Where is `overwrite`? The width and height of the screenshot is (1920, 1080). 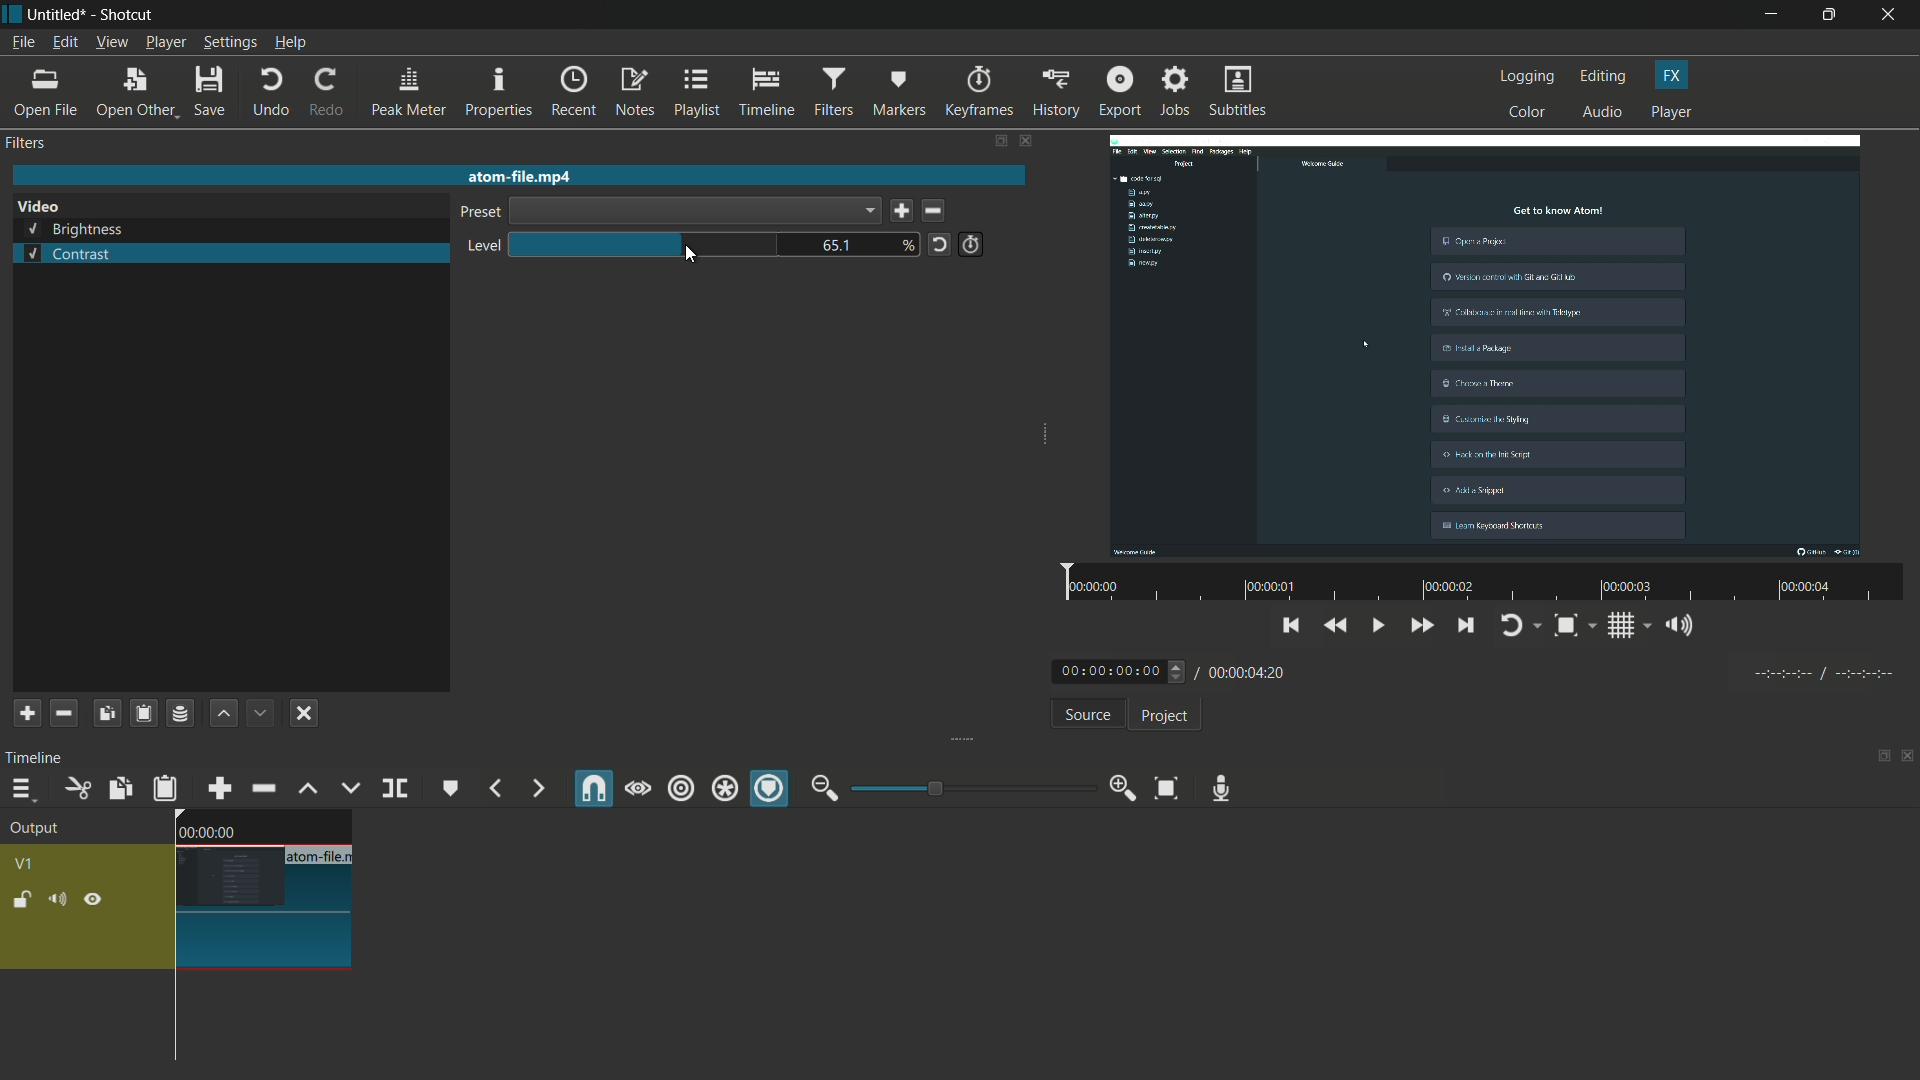
overwrite is located at coordinates (347, 788).